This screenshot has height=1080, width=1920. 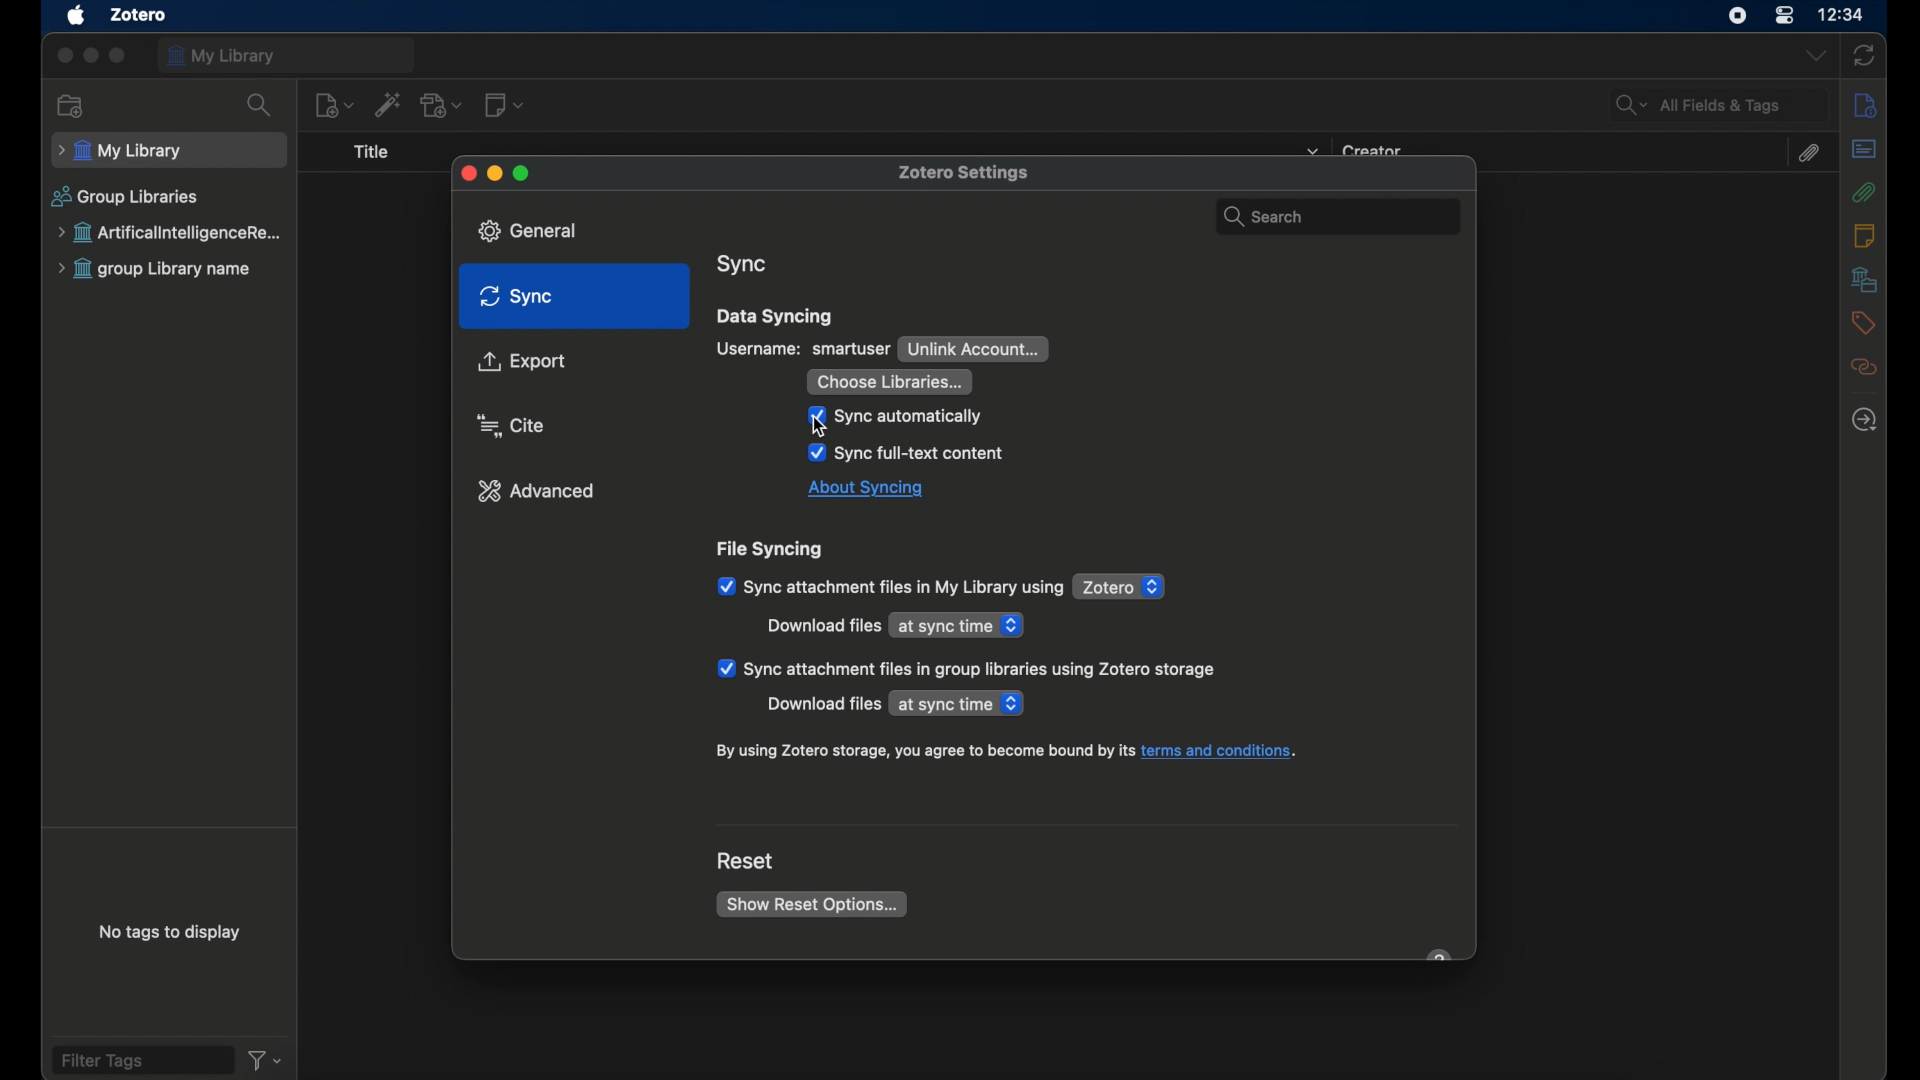 What do you see at coordinates (119, 55) in the screenshot?
I see `maximize` at bounding box center [119, 55].